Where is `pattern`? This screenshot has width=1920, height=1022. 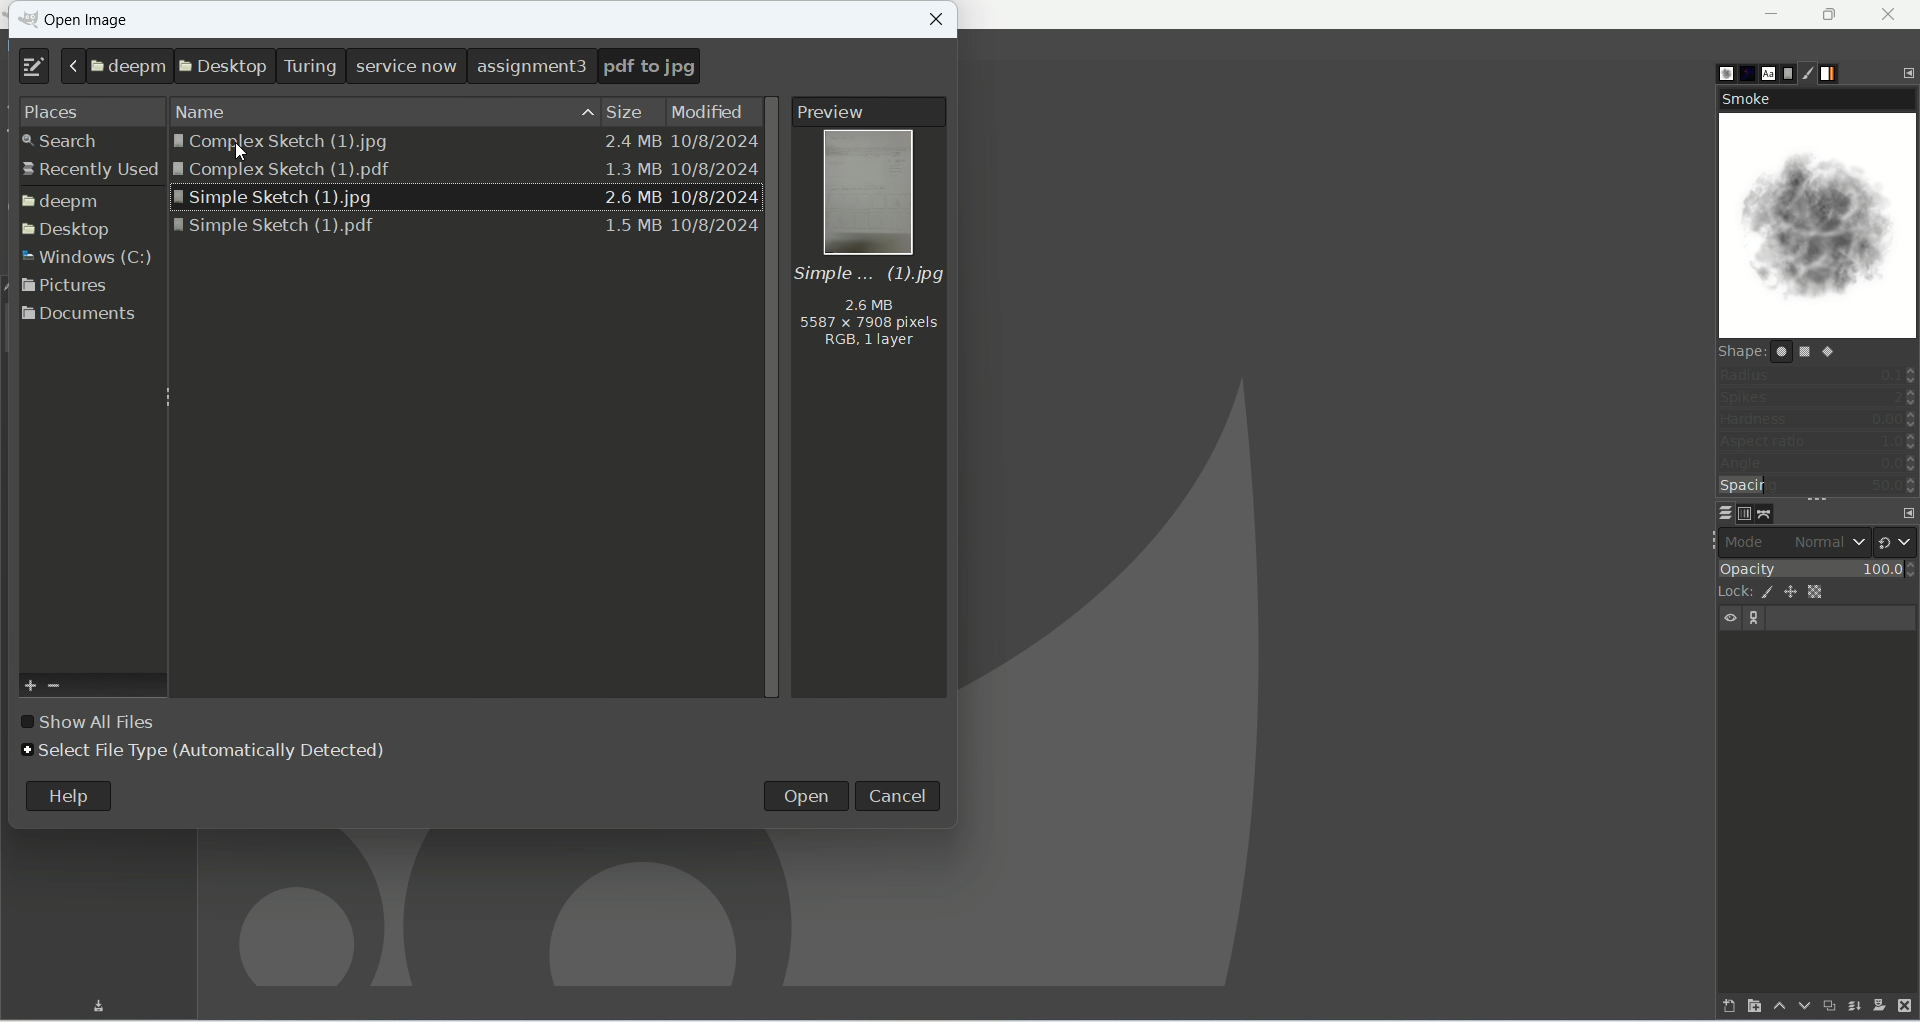
pattern is located at coordinates (1745, 73).